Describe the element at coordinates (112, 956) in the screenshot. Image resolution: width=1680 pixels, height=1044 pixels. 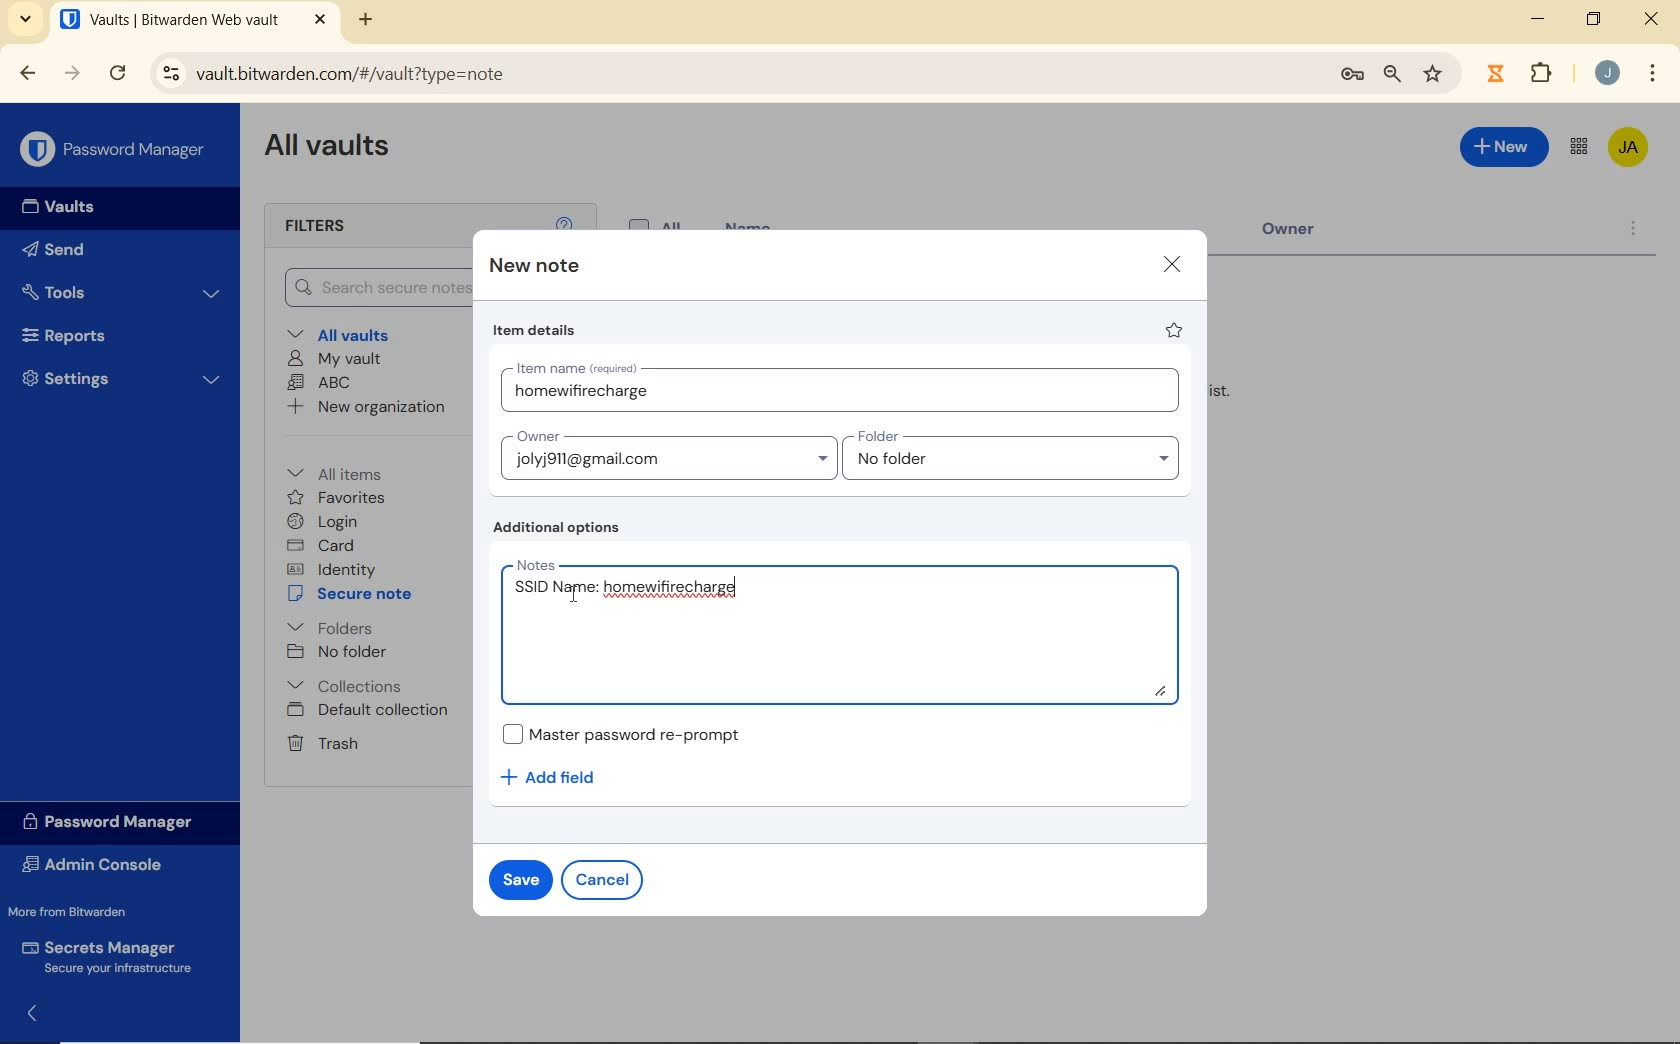
I see `Secrets Manager` at that location.